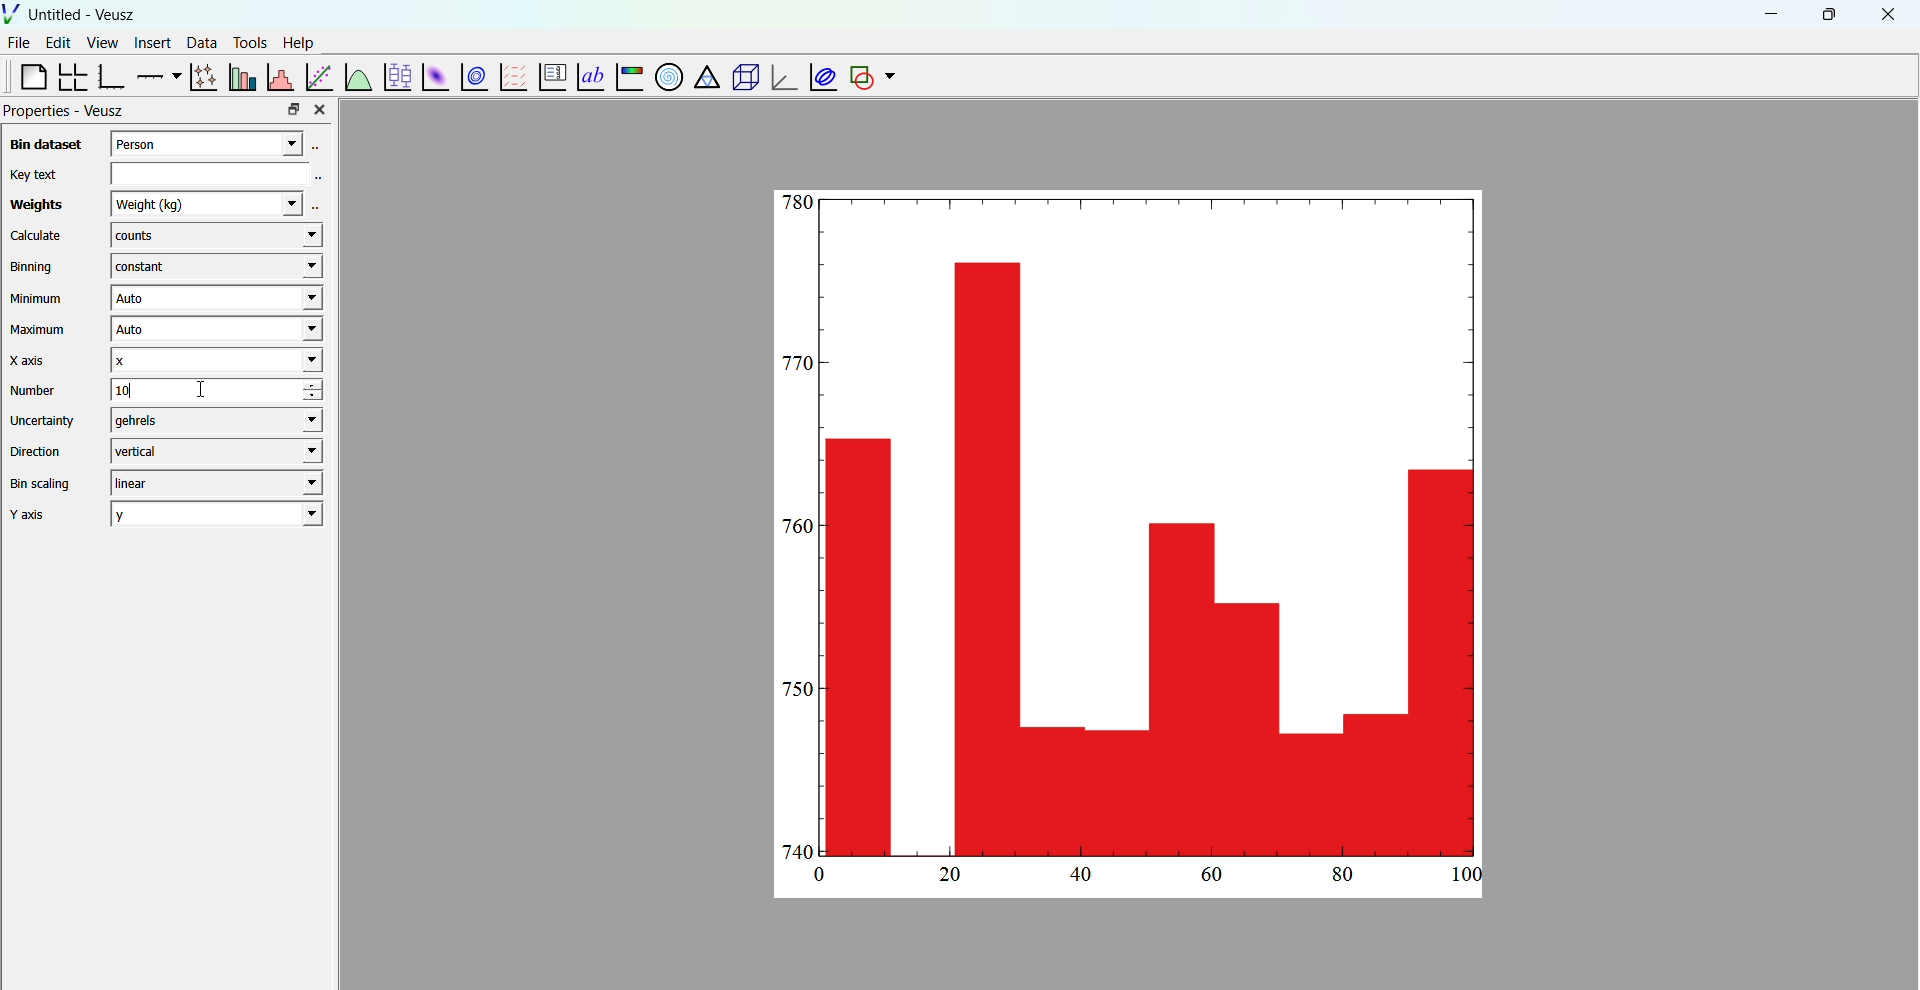 The width and height of the screenshot is (1920, 990). Describe the element at coordinates (279, 75) in the screenshot. I see `Histogram of a dataset` at that location.